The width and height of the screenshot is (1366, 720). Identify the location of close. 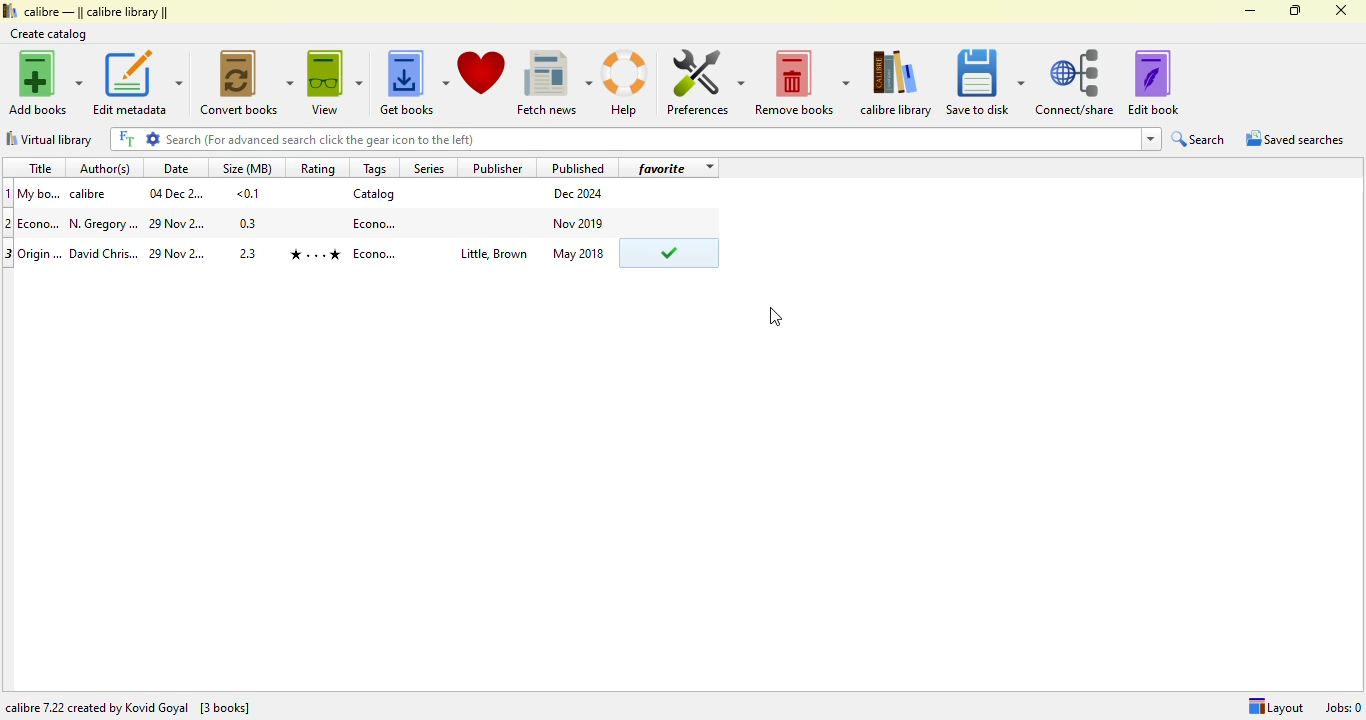
(1340, 10).